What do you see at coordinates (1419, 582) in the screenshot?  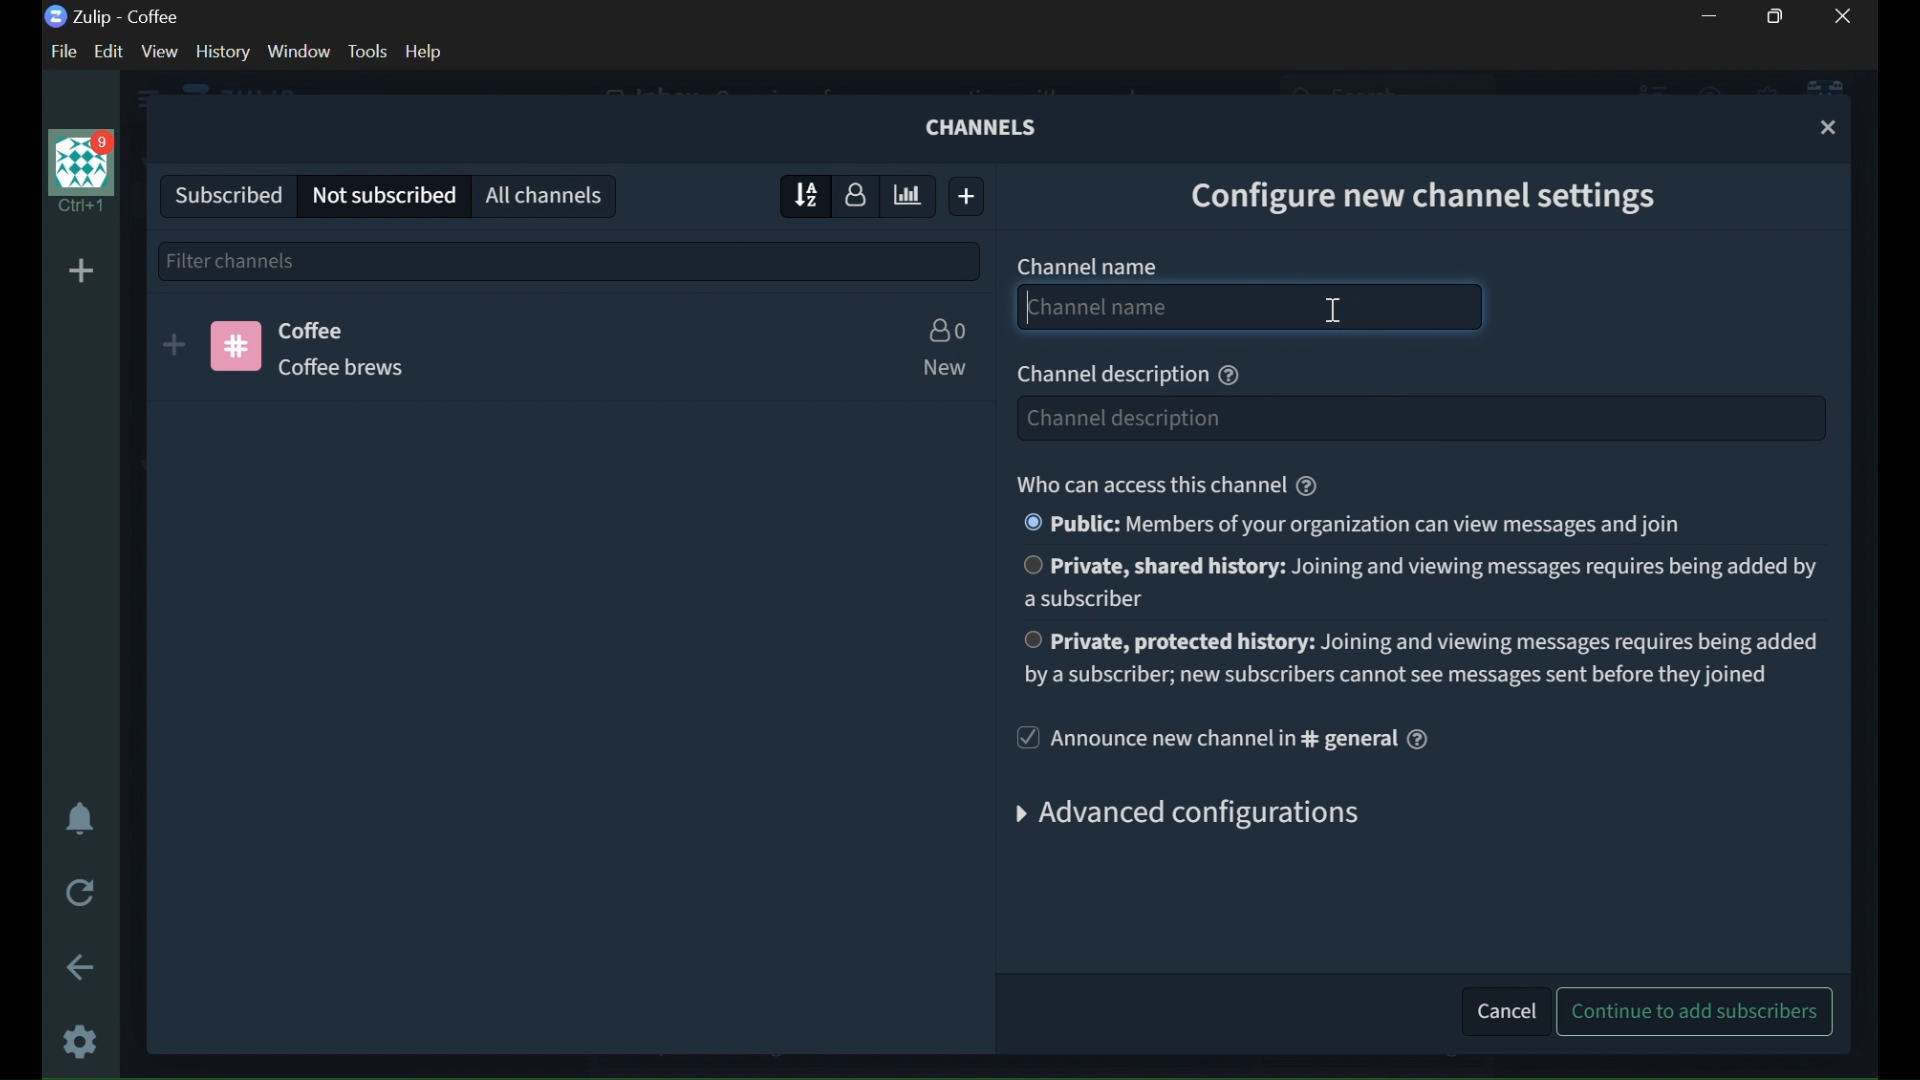 I see `Private shared history: joining and viewing messages requires being added by a subscriber` at bounding box center [1419, 582].